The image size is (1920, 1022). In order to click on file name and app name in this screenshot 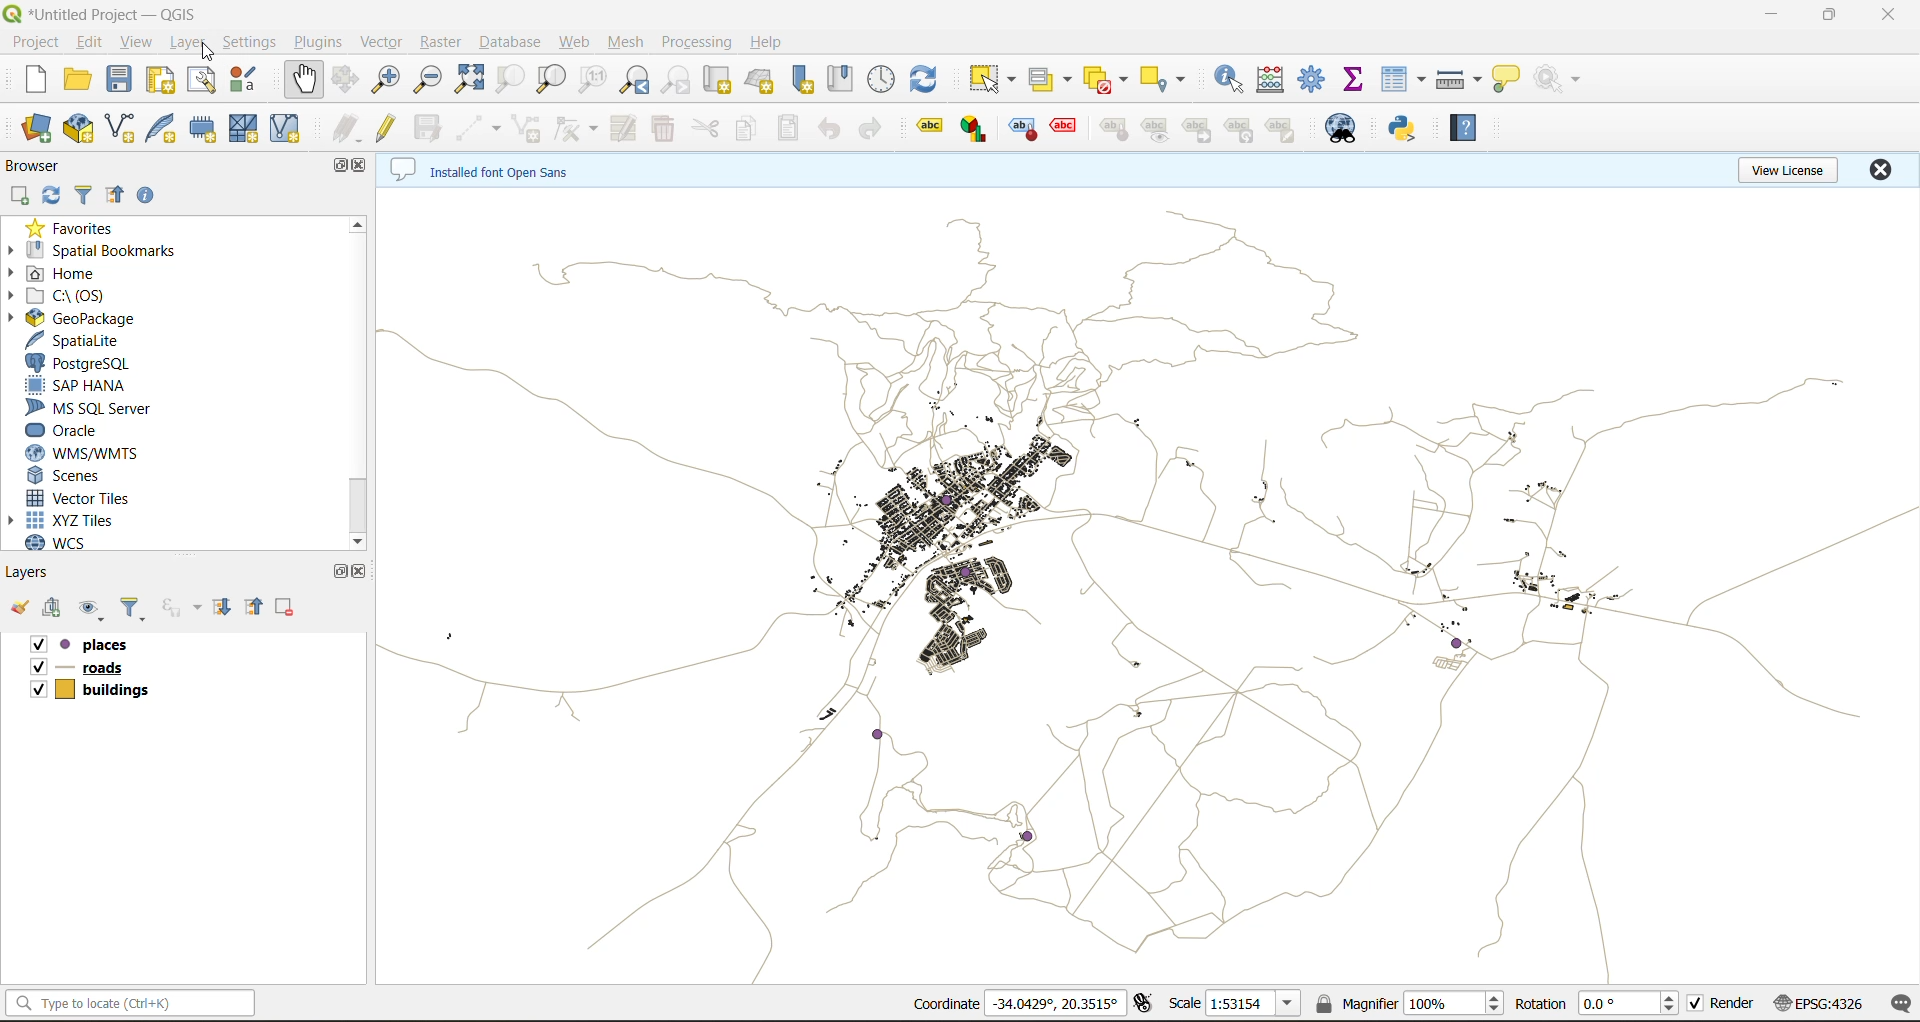, I will do `click(107, 13)`.